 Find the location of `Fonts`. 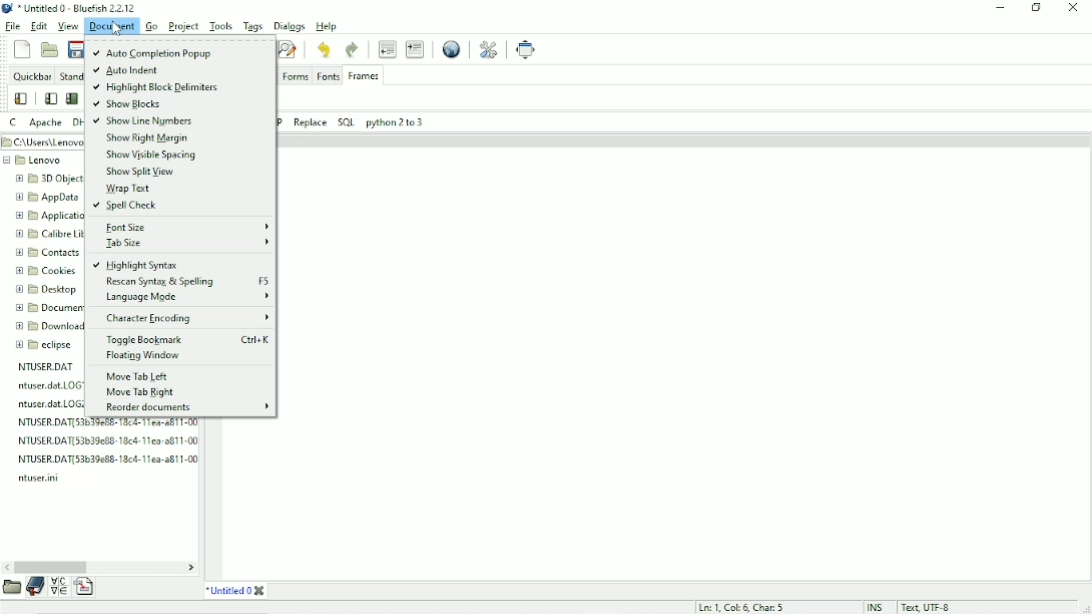

Fonts is located at coordinates (327, 77).